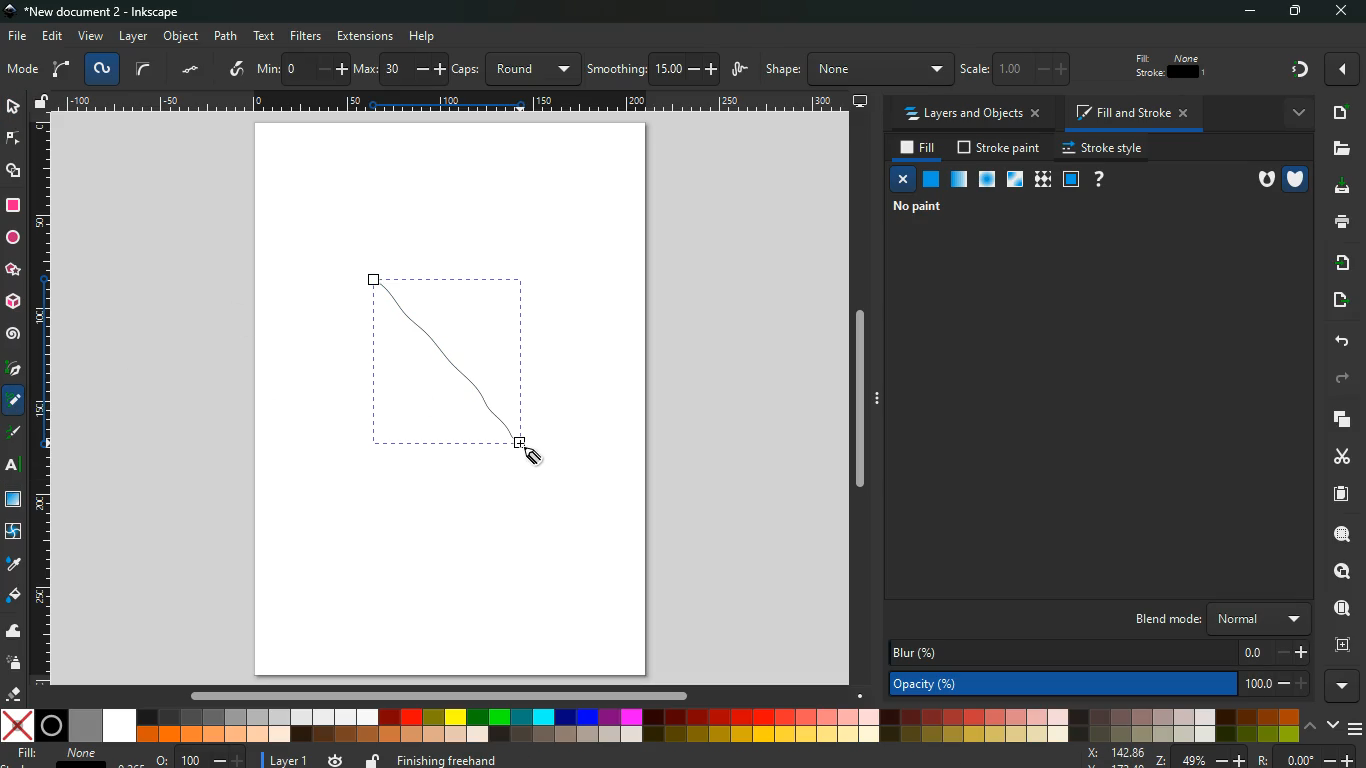 The image size is (1366, 768). What do you see at coordinates (13, 270) in the screenshot?
I see `star` at bounding box center [13, 270].